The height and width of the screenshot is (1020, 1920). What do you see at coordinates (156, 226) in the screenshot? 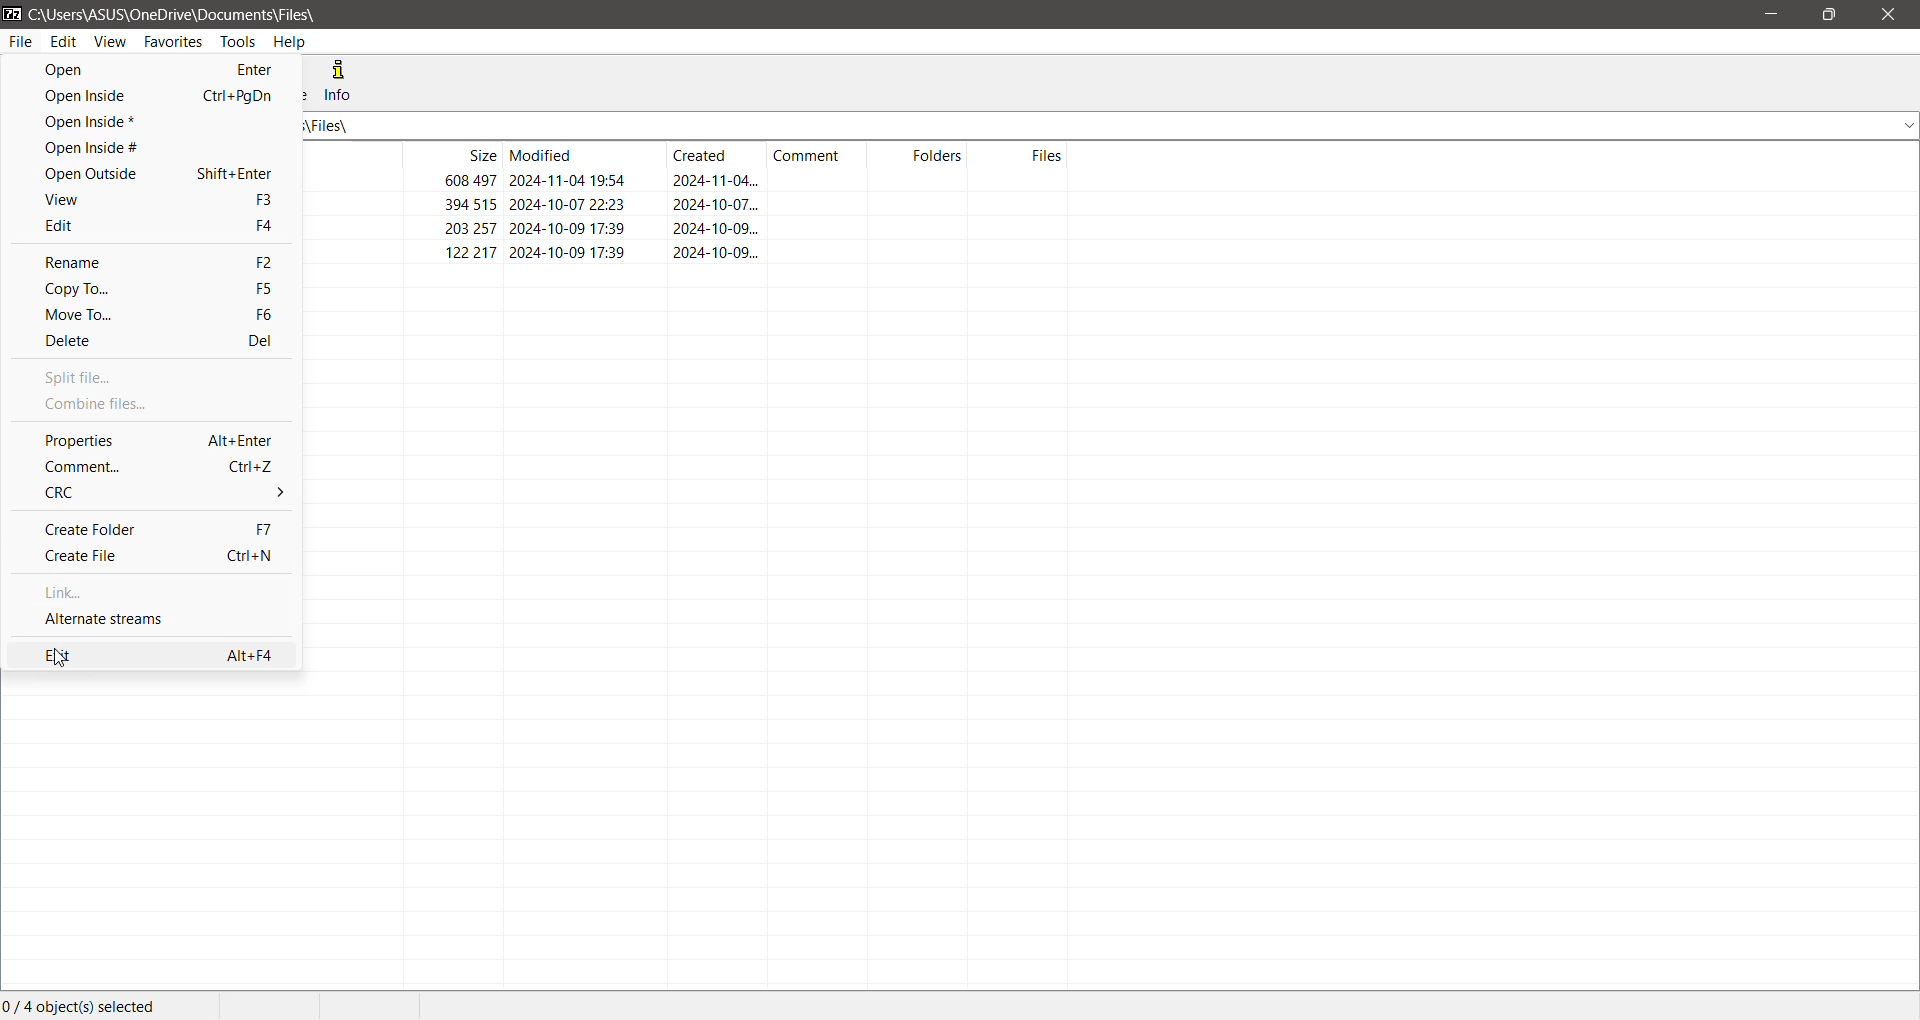
I see `Edit` at bounding box center [156, 226].